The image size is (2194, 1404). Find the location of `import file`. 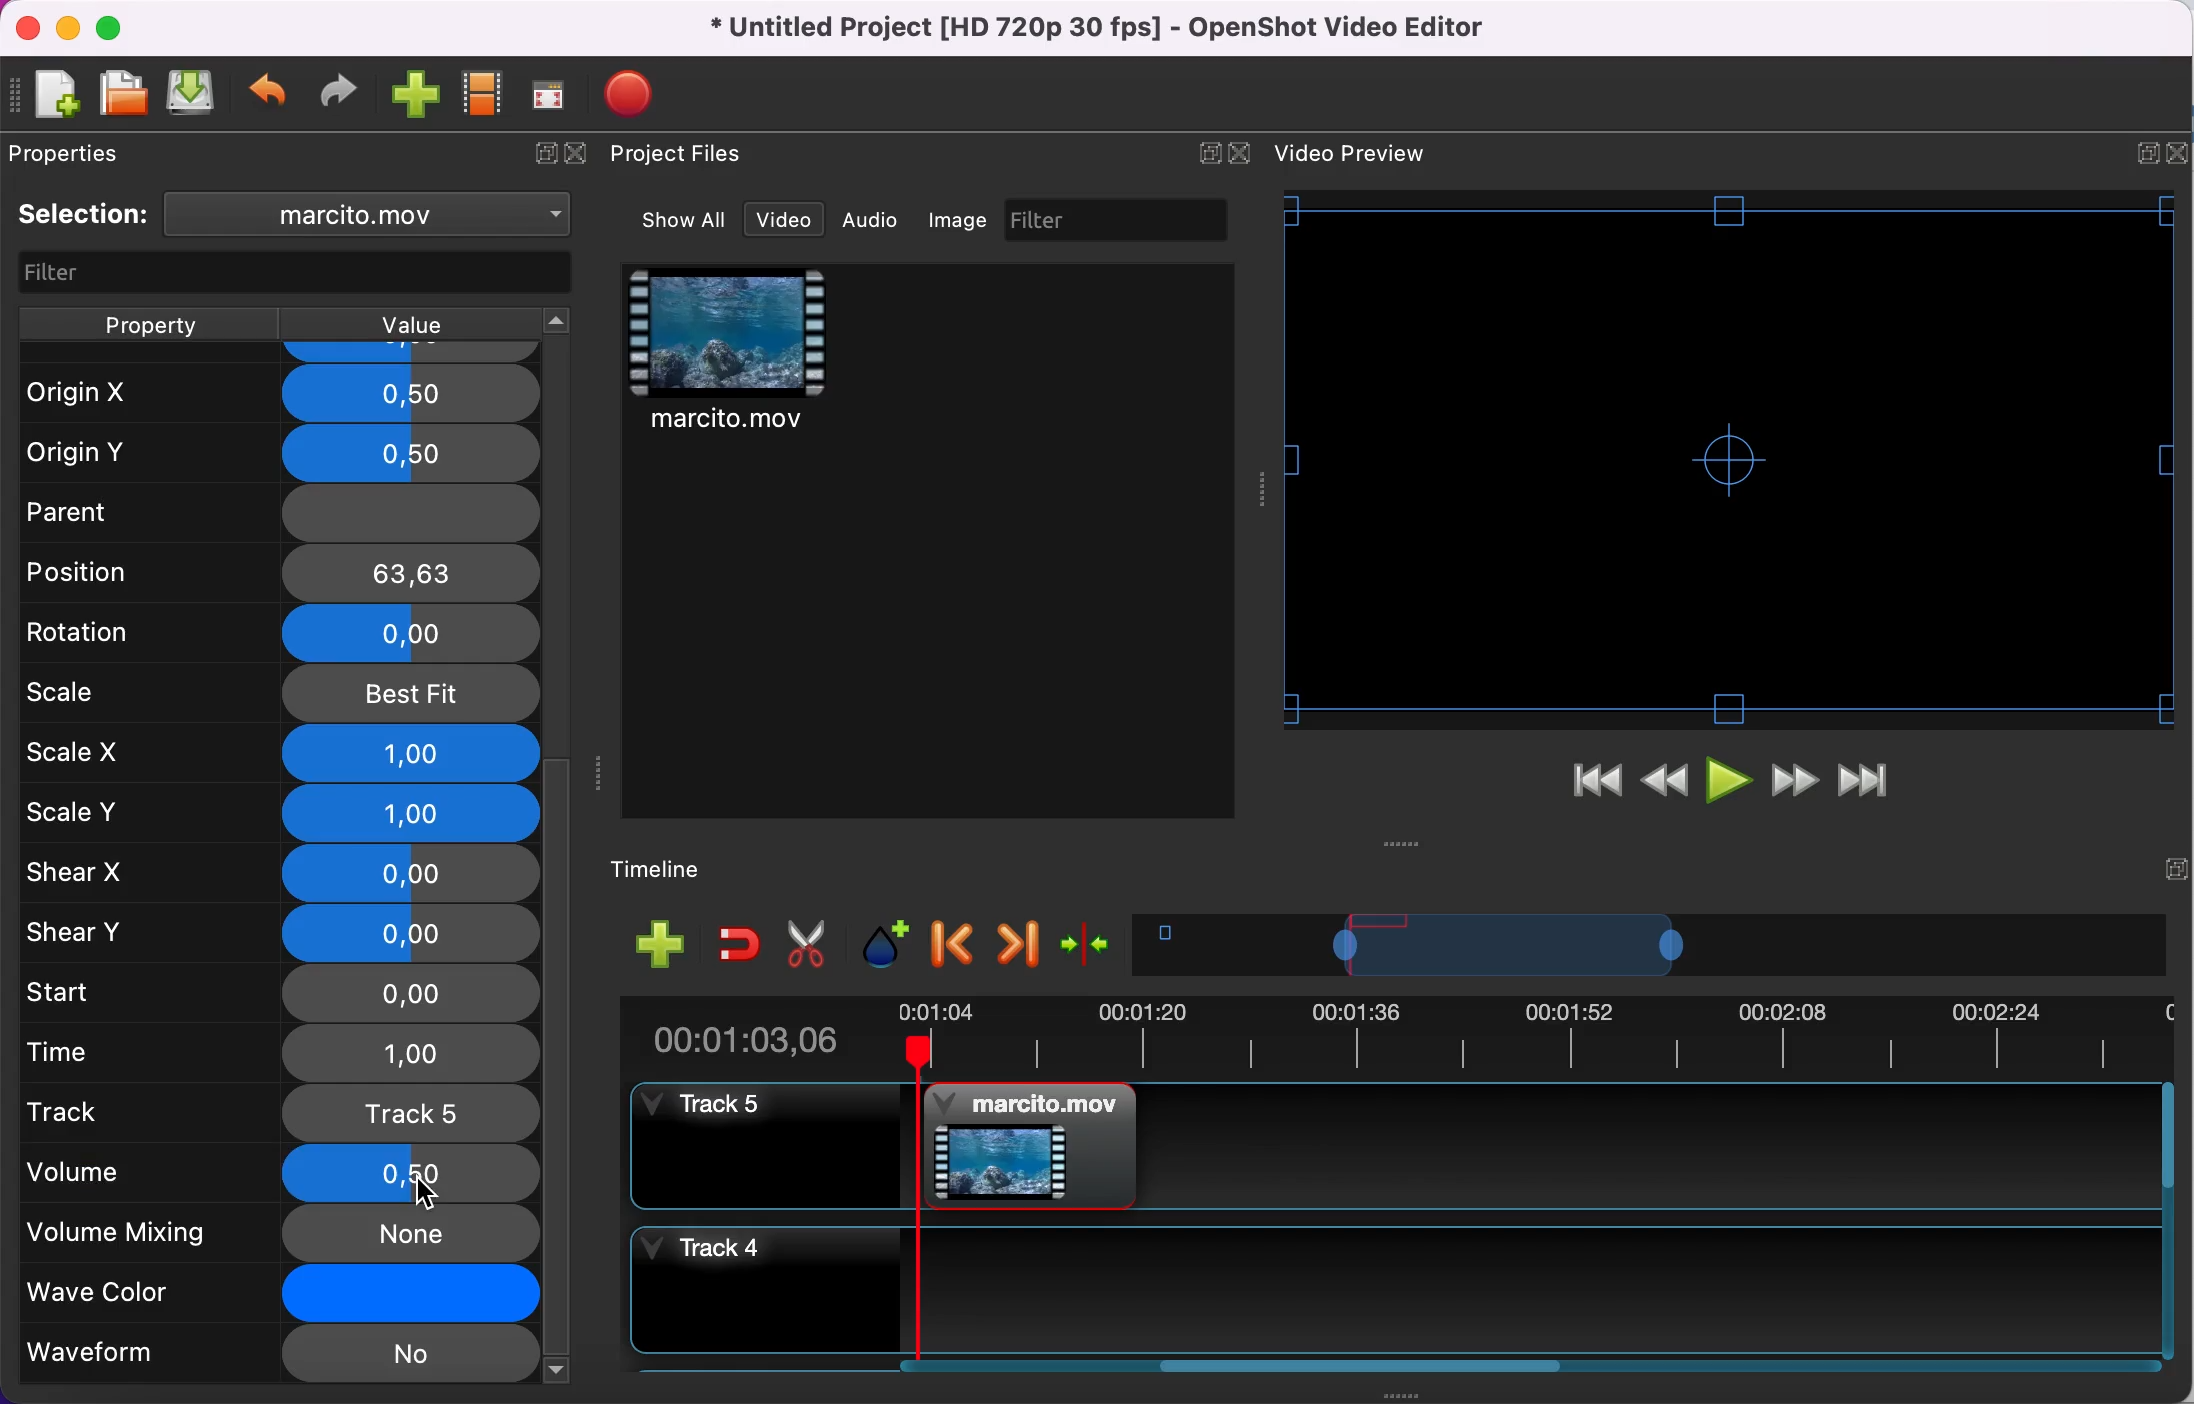

import file is located at coordinates (417, 96).